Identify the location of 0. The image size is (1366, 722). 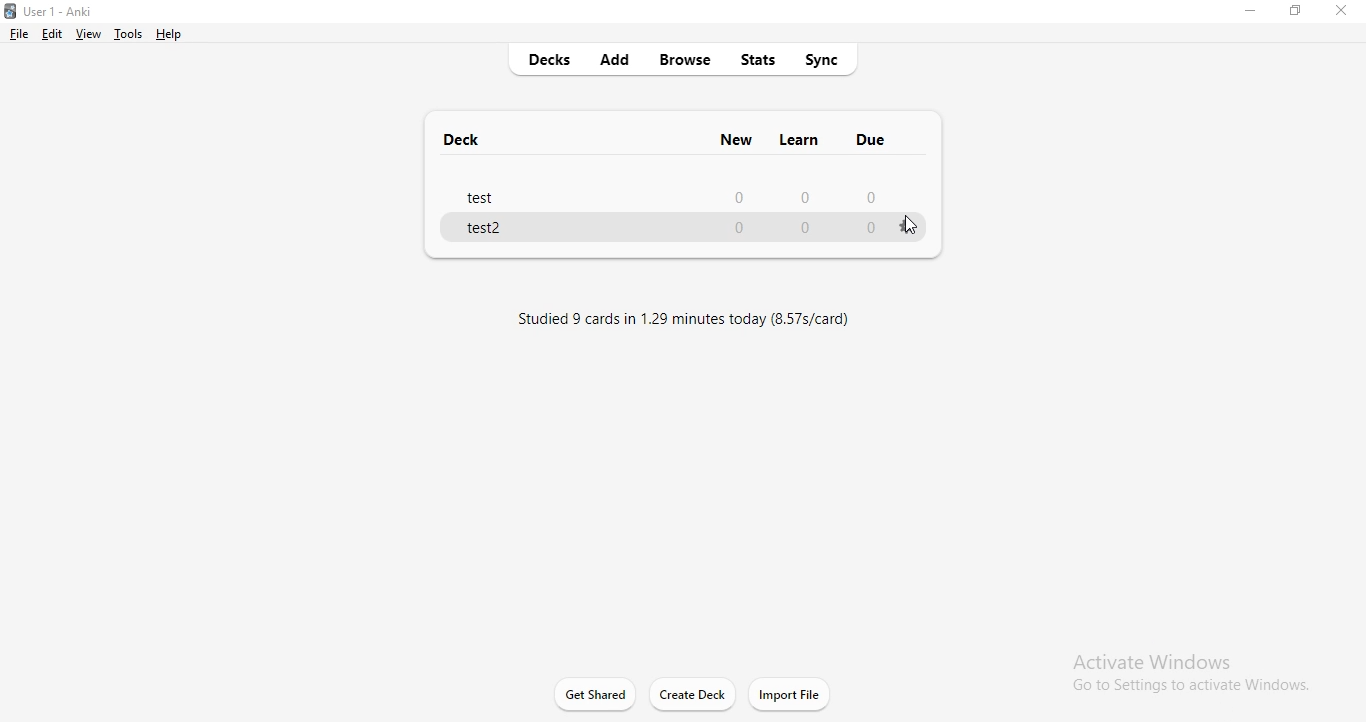
(738, 230).